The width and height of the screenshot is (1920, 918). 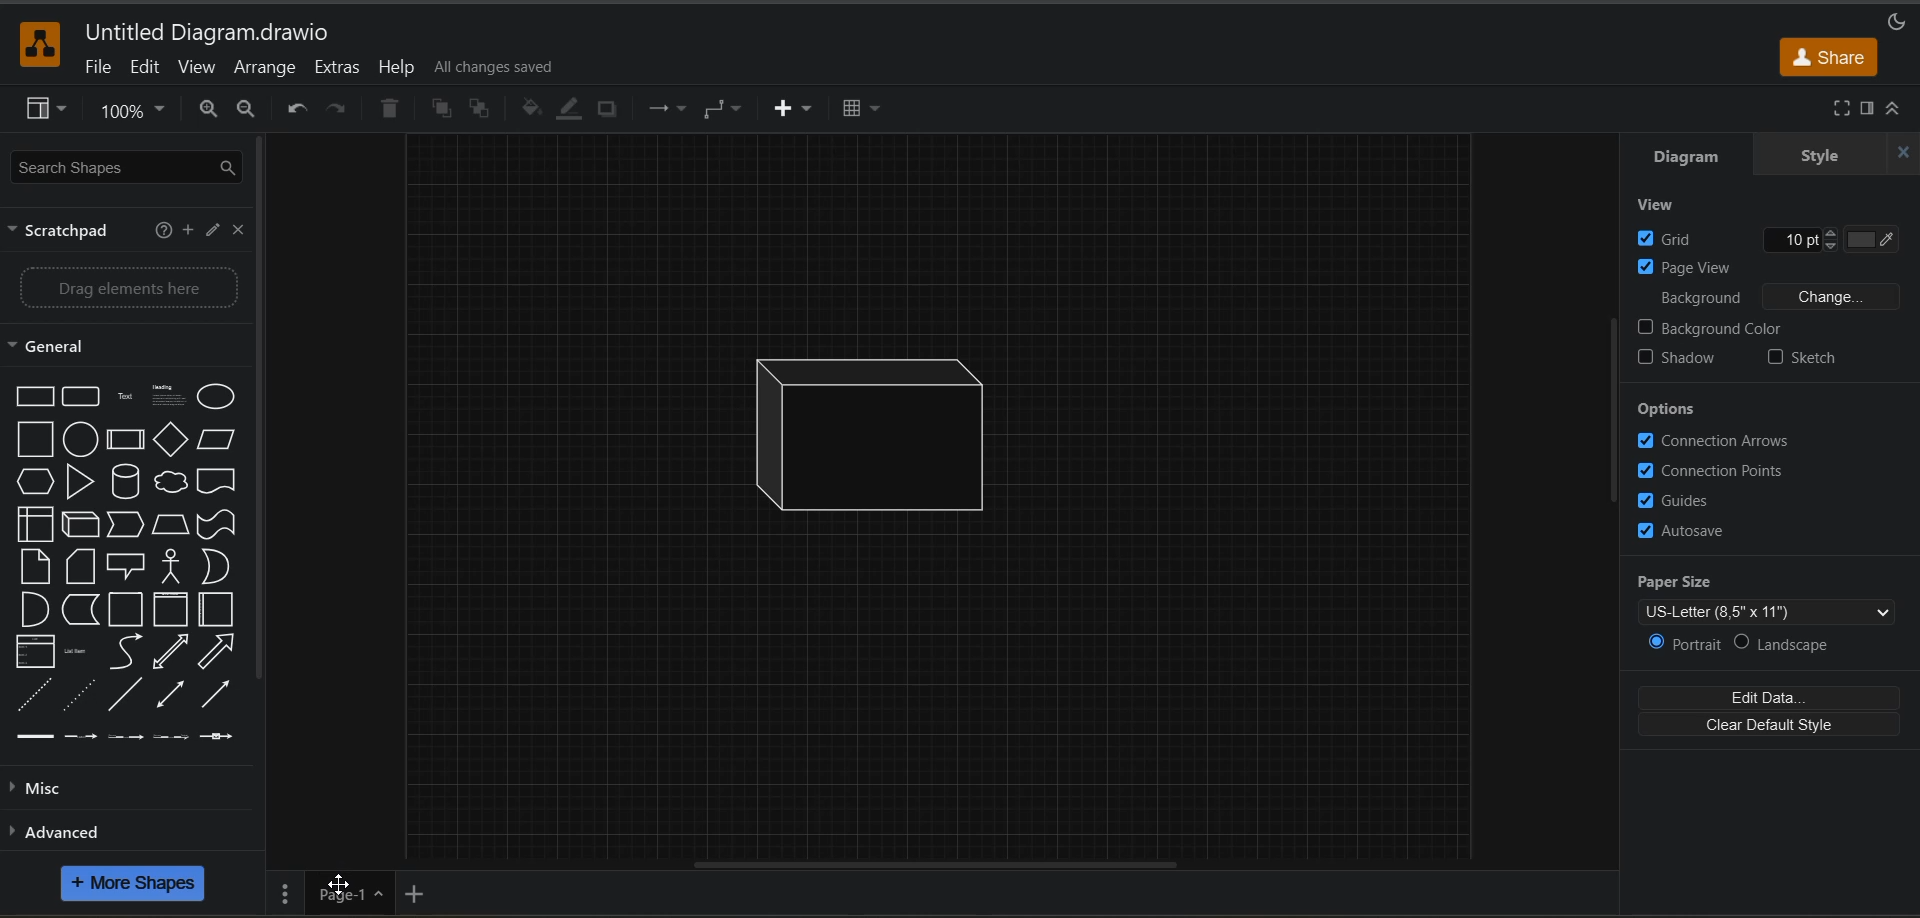 I want to click on fill color, so click(x=526, y=109).